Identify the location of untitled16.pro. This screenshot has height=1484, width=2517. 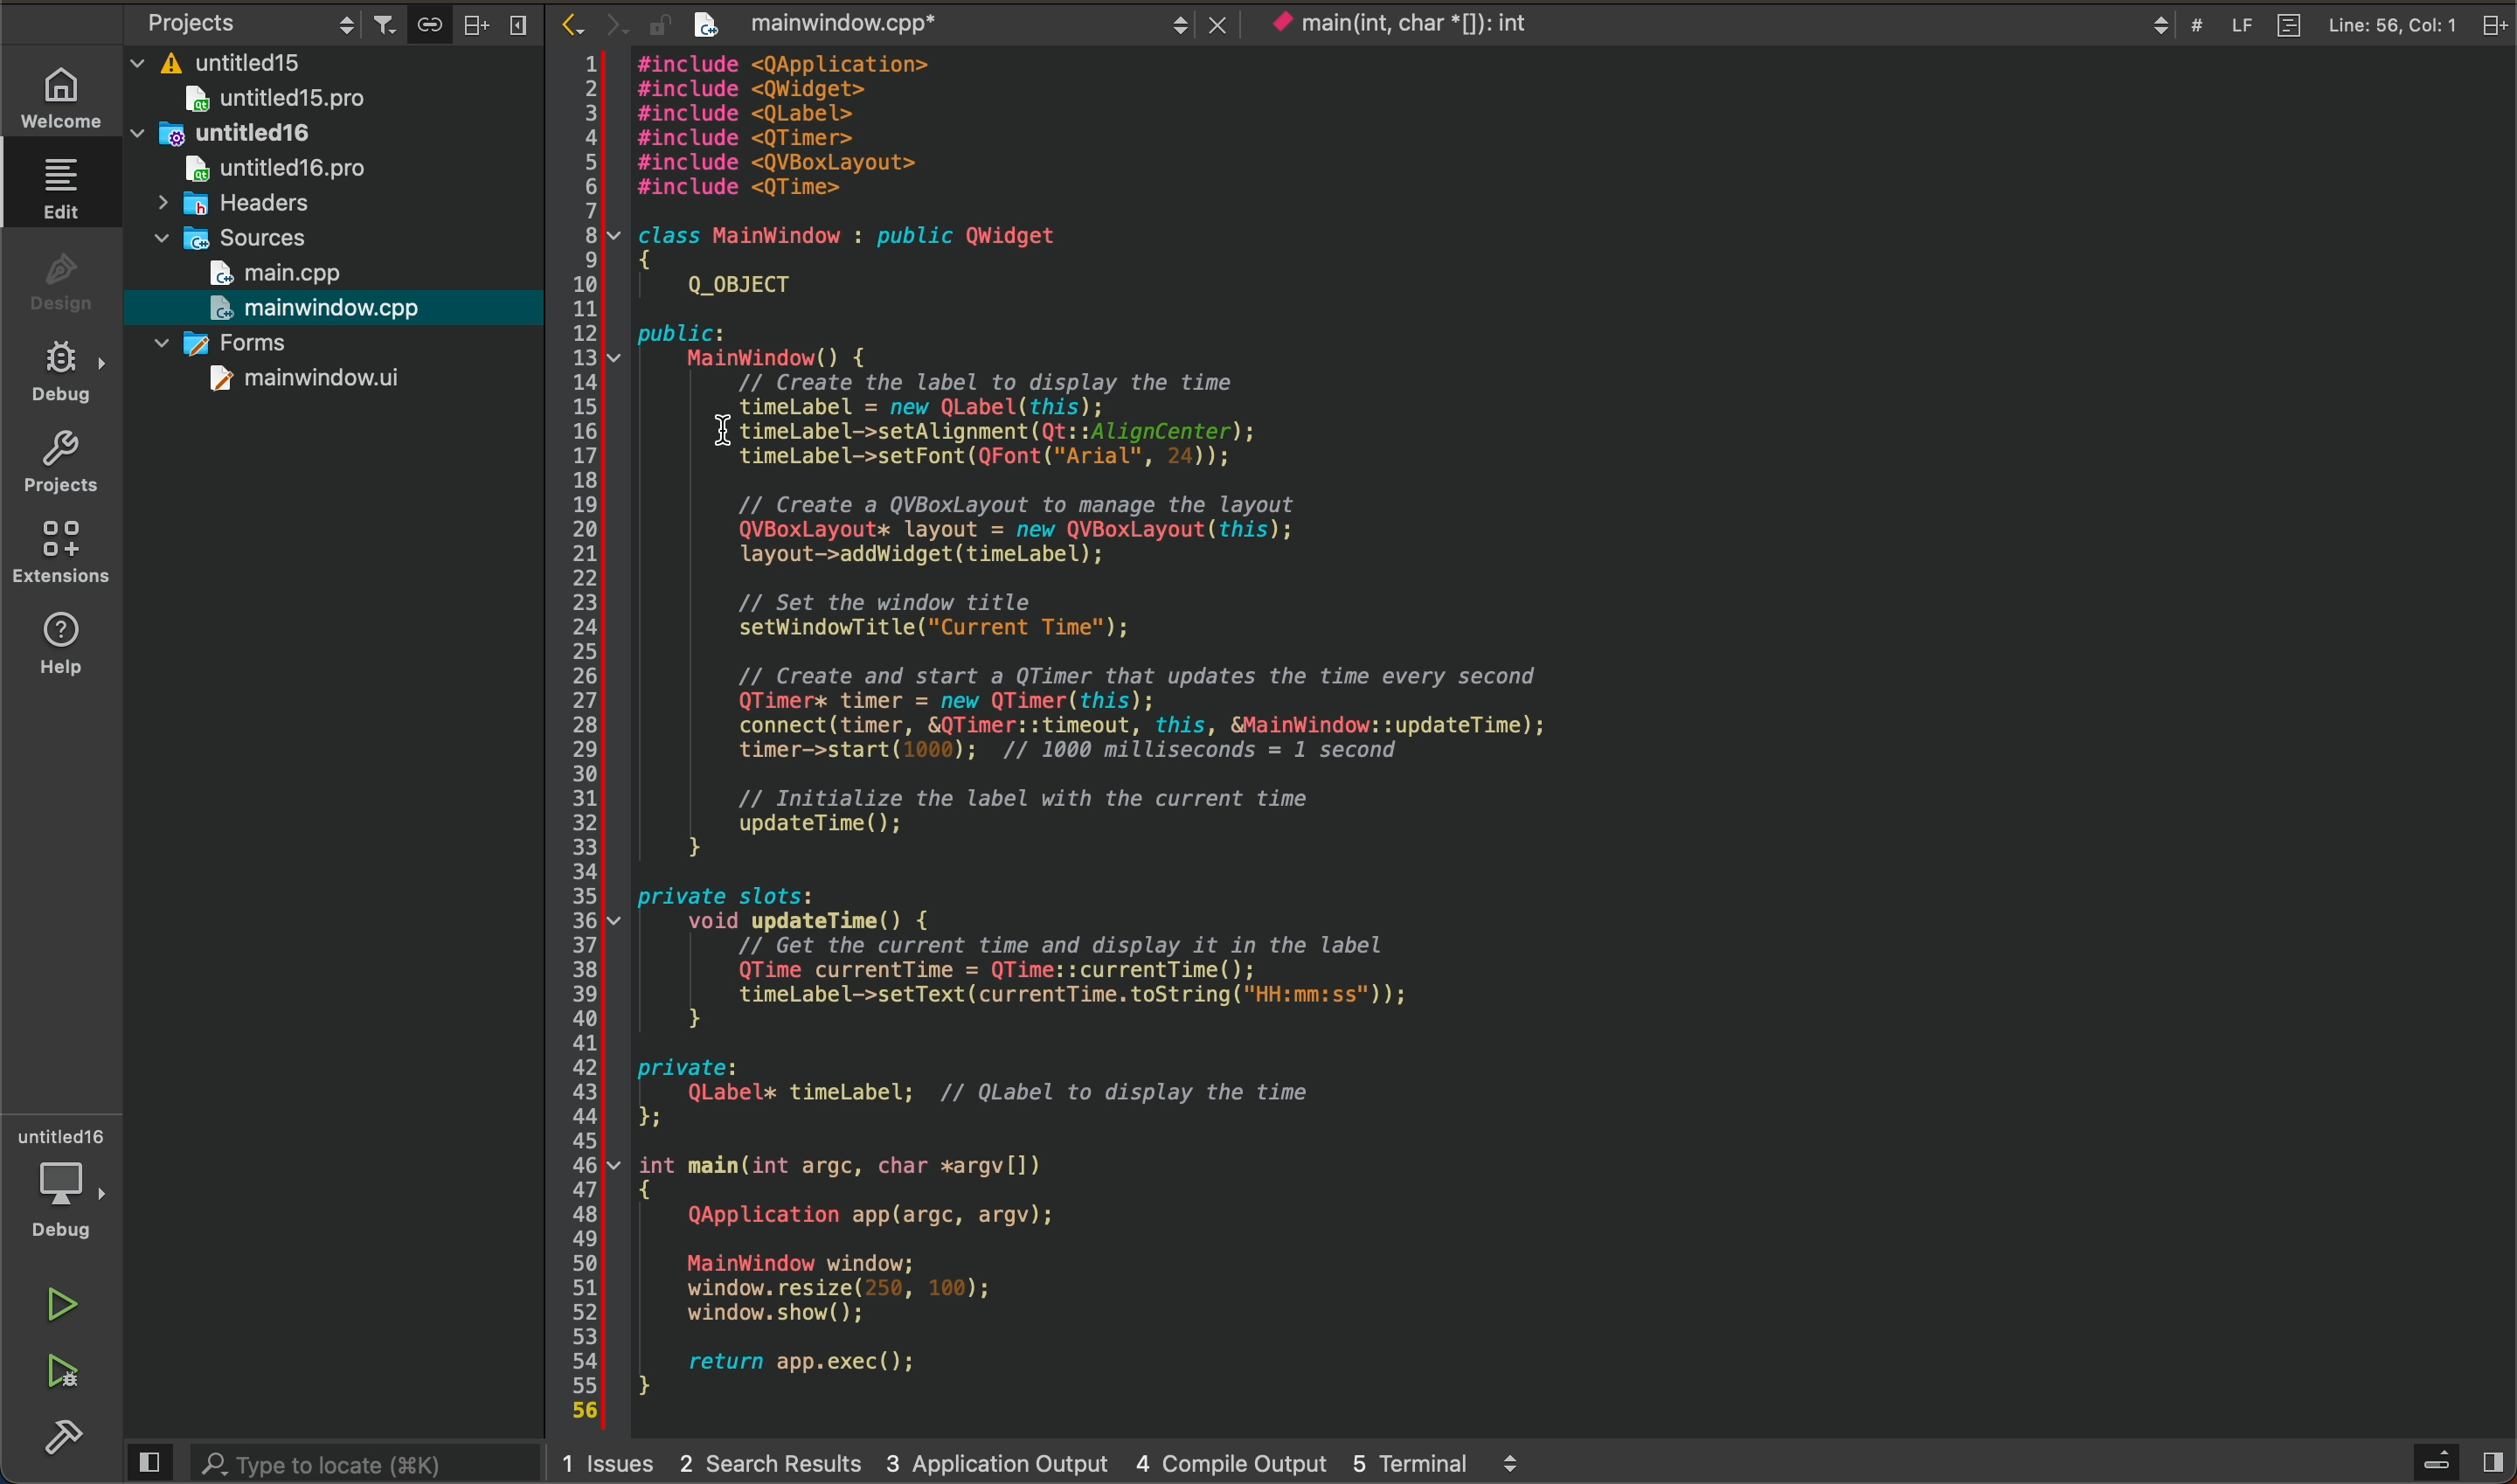
(257, 172).